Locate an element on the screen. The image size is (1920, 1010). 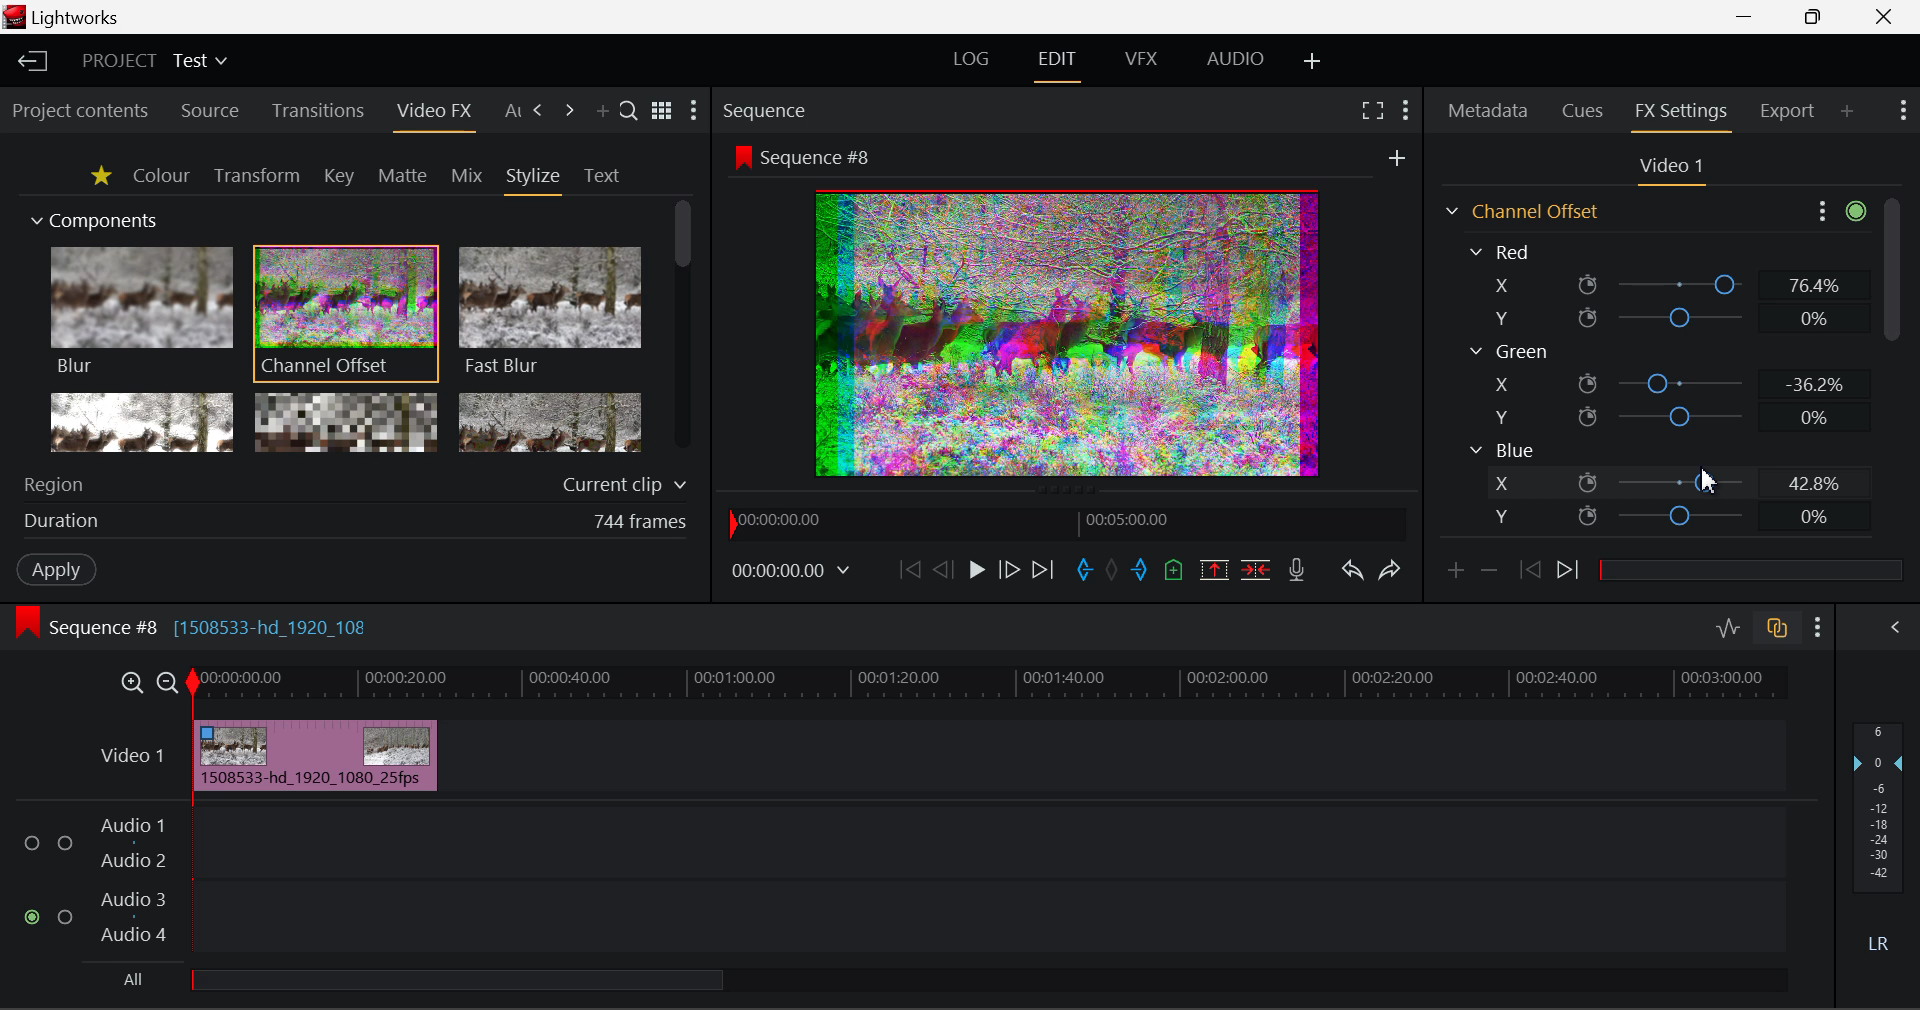
Restore Down is located at coordinates (1751, 18).